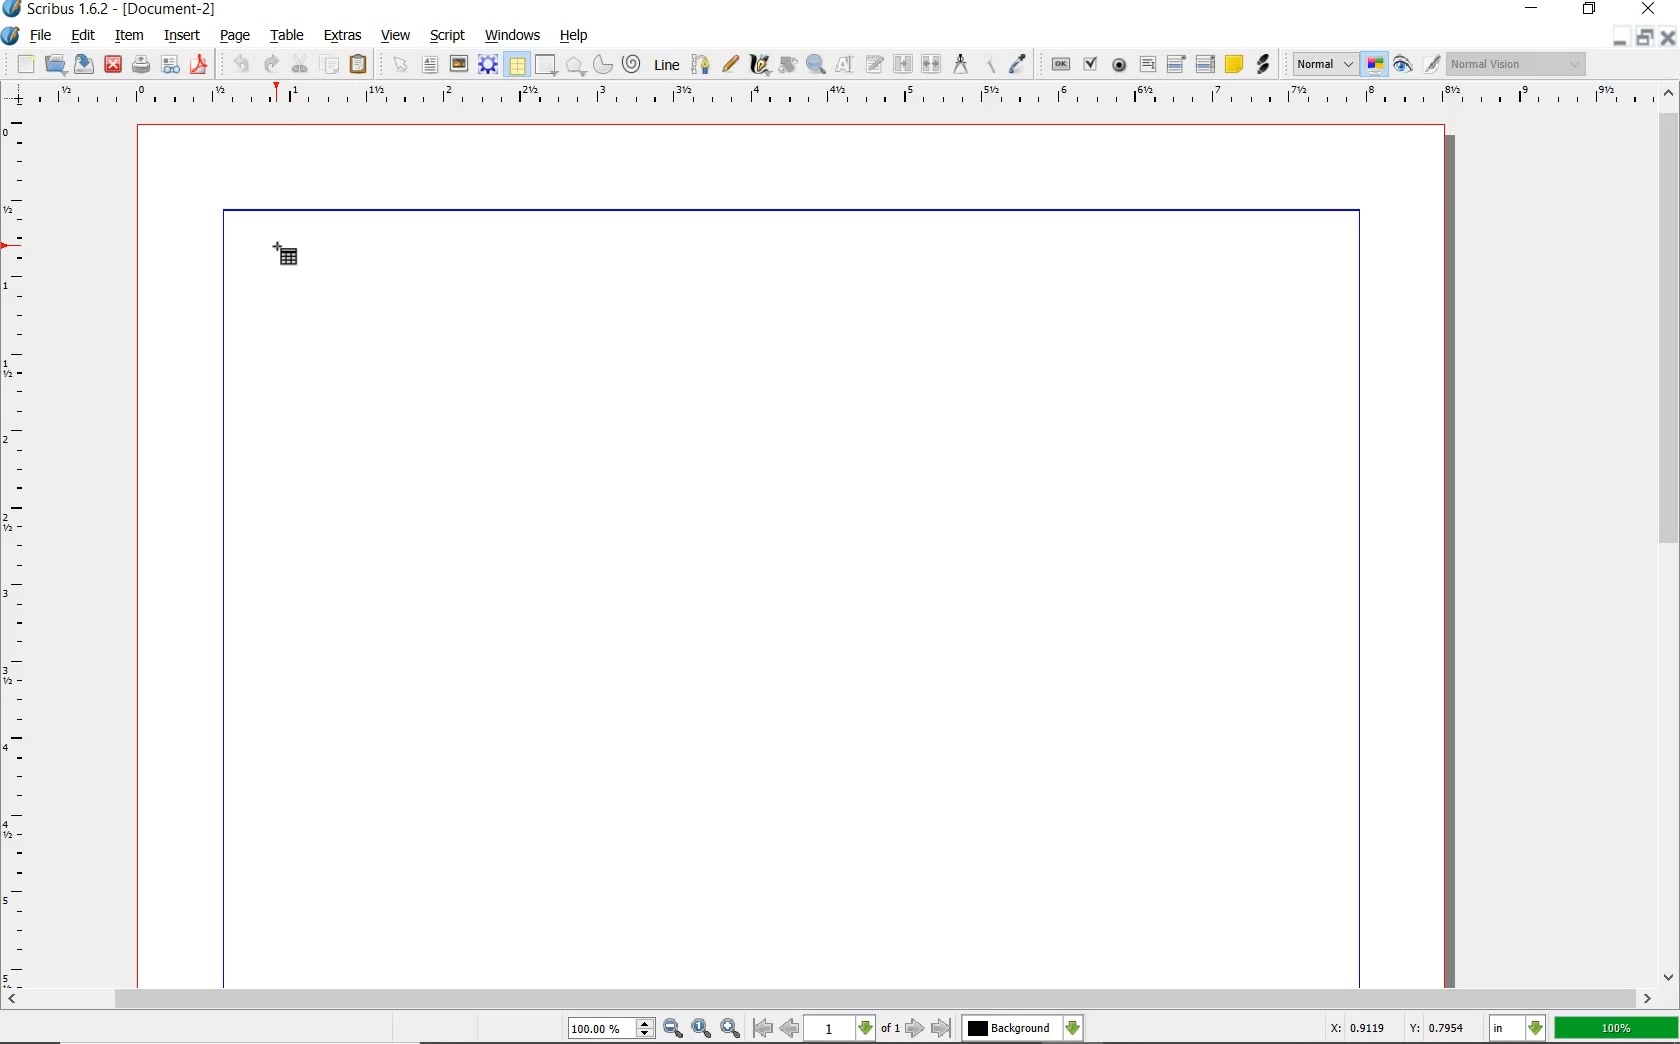 This screenshot has width=1680, height=1044. I want to click on view, so click(396, 38).